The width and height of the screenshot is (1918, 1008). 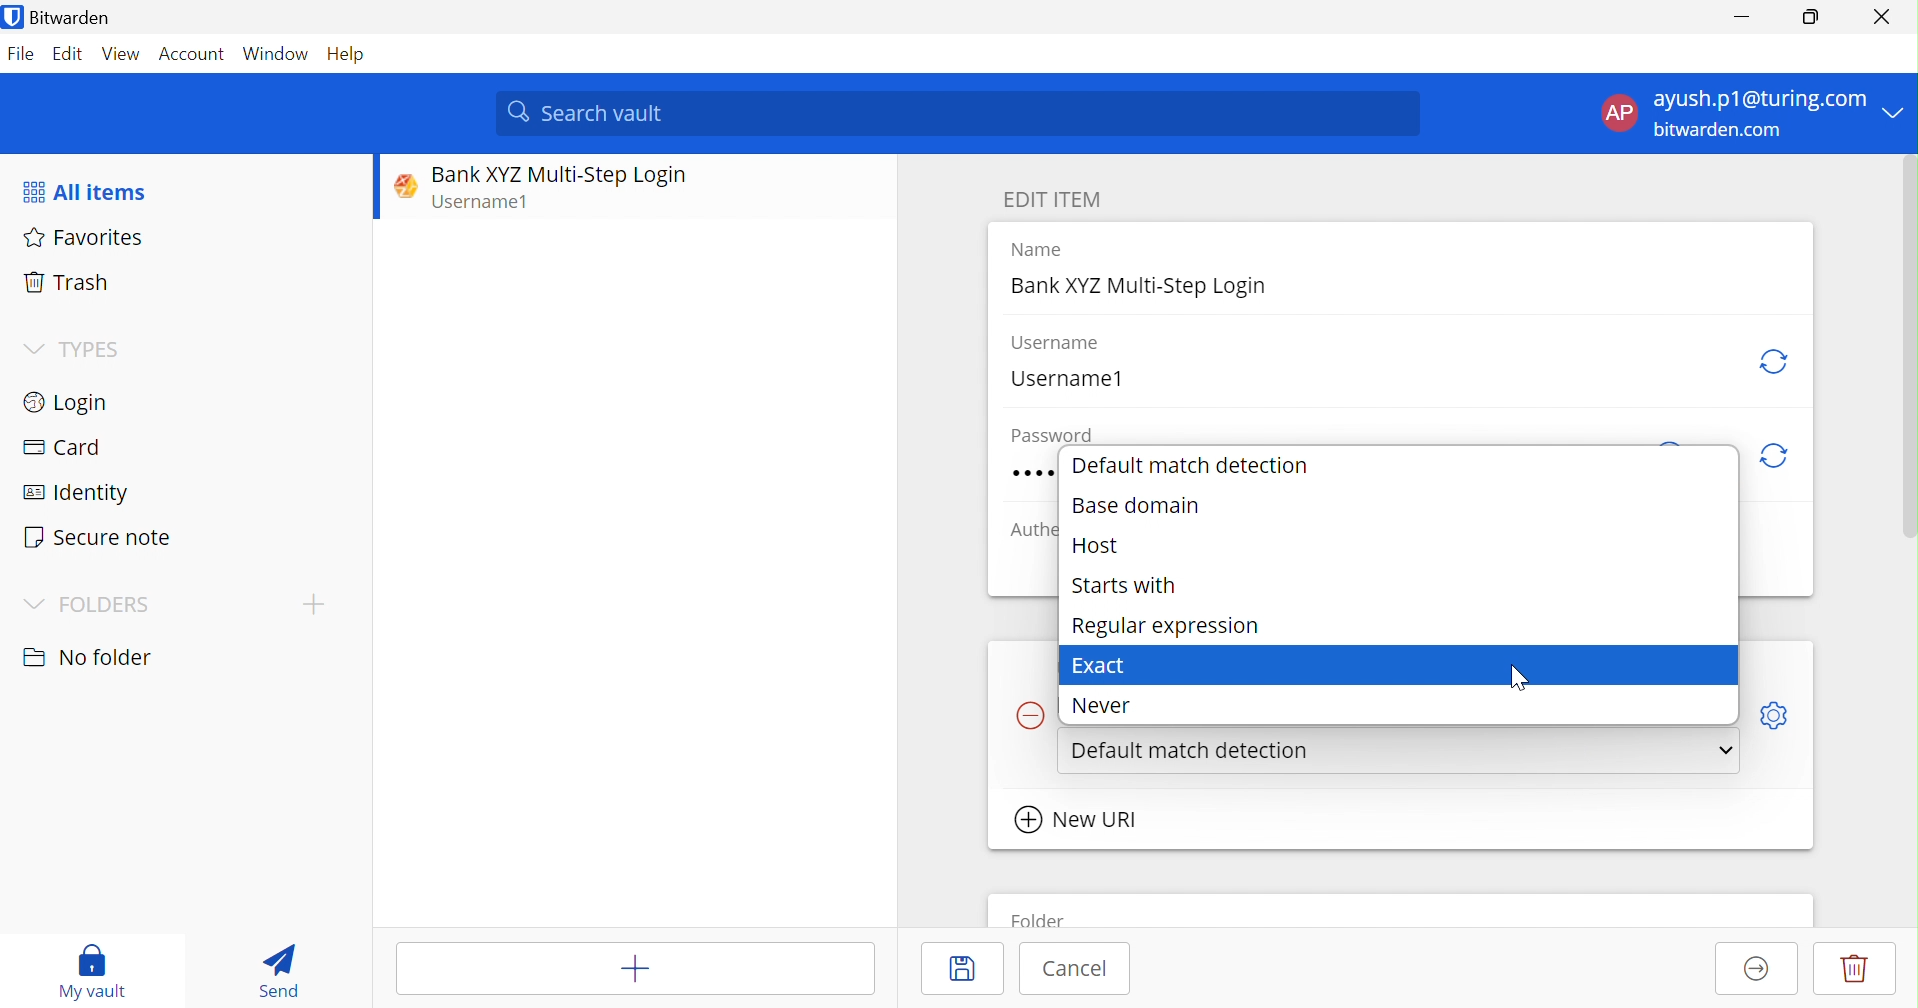 I want to click on Close, so click(x=1886, y=17).